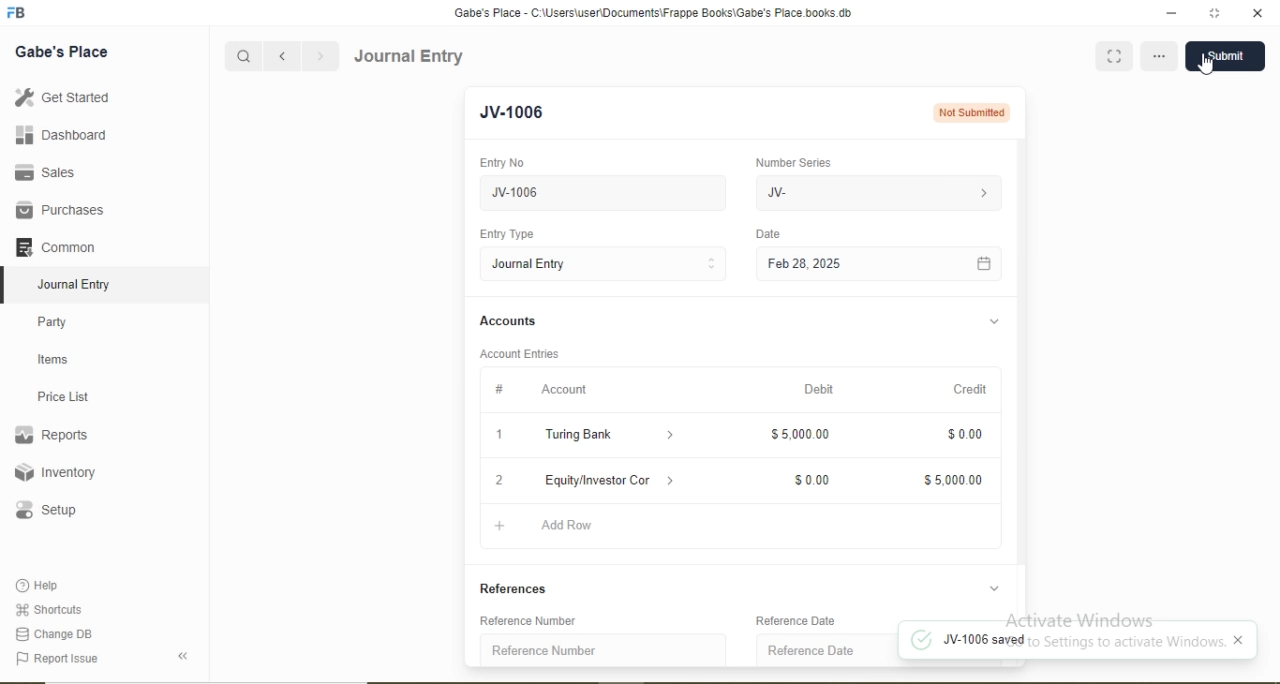  Describe the element at coordinates (582, 434) in the screenshot. I see `Turing Bank` at that location.